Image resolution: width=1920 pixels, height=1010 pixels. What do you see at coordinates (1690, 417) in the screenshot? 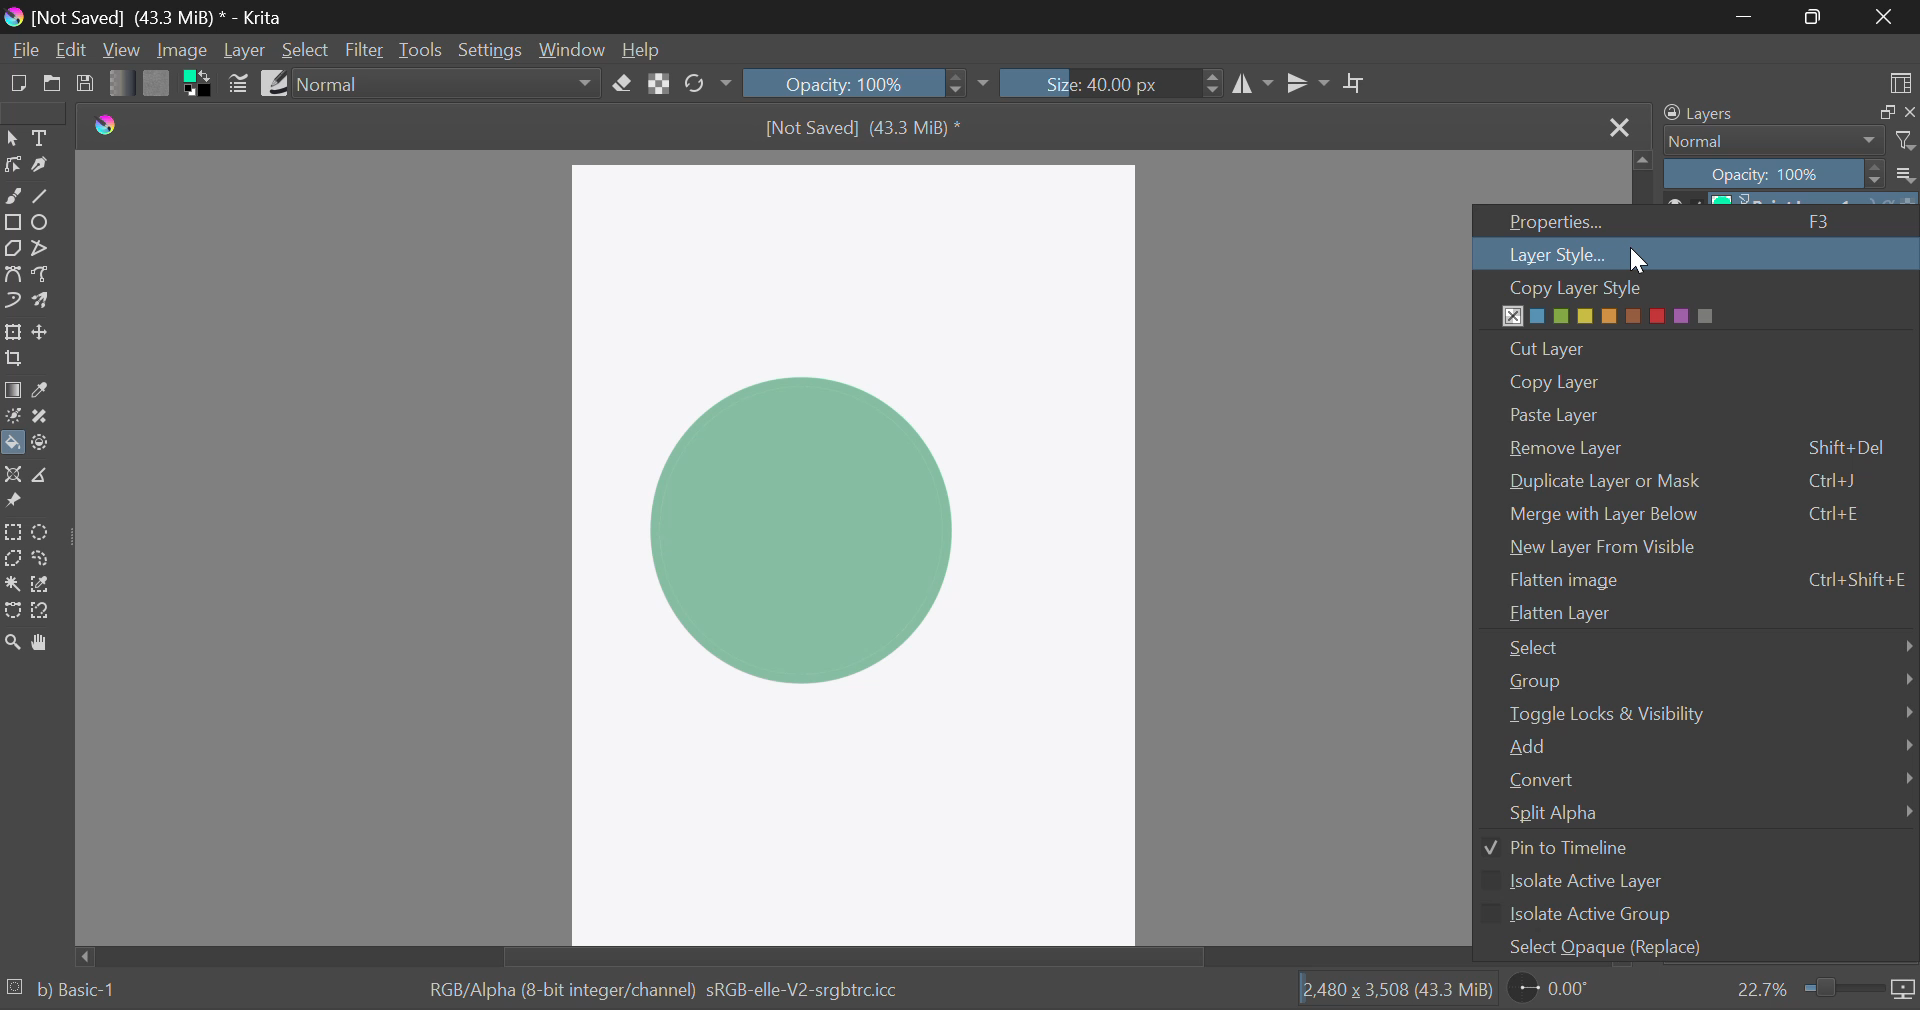
I see `Paste Layer` at bounding box center [1690, 417].